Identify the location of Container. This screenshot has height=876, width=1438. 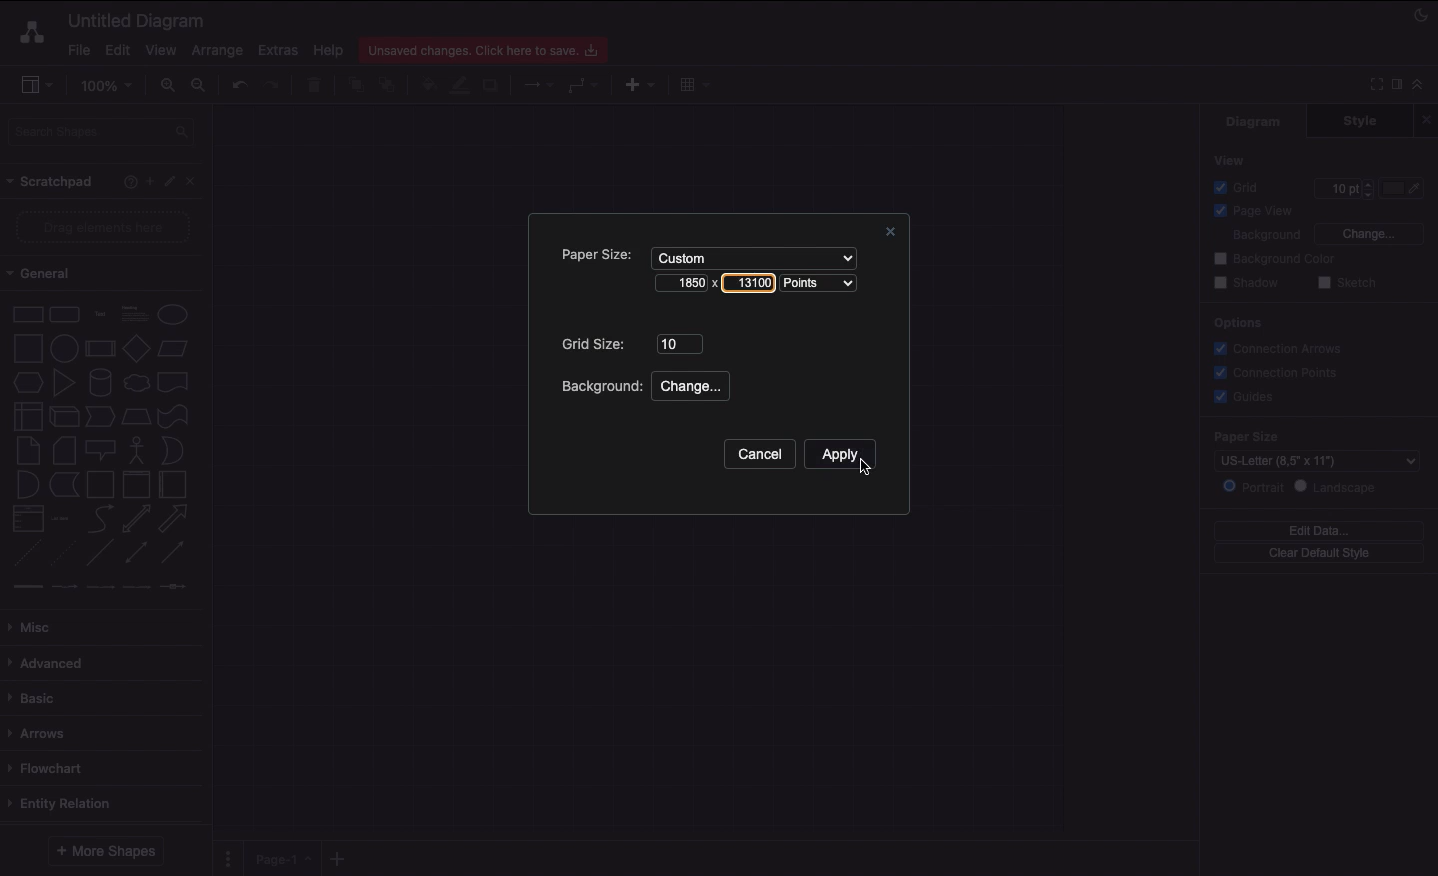
(100, 484).